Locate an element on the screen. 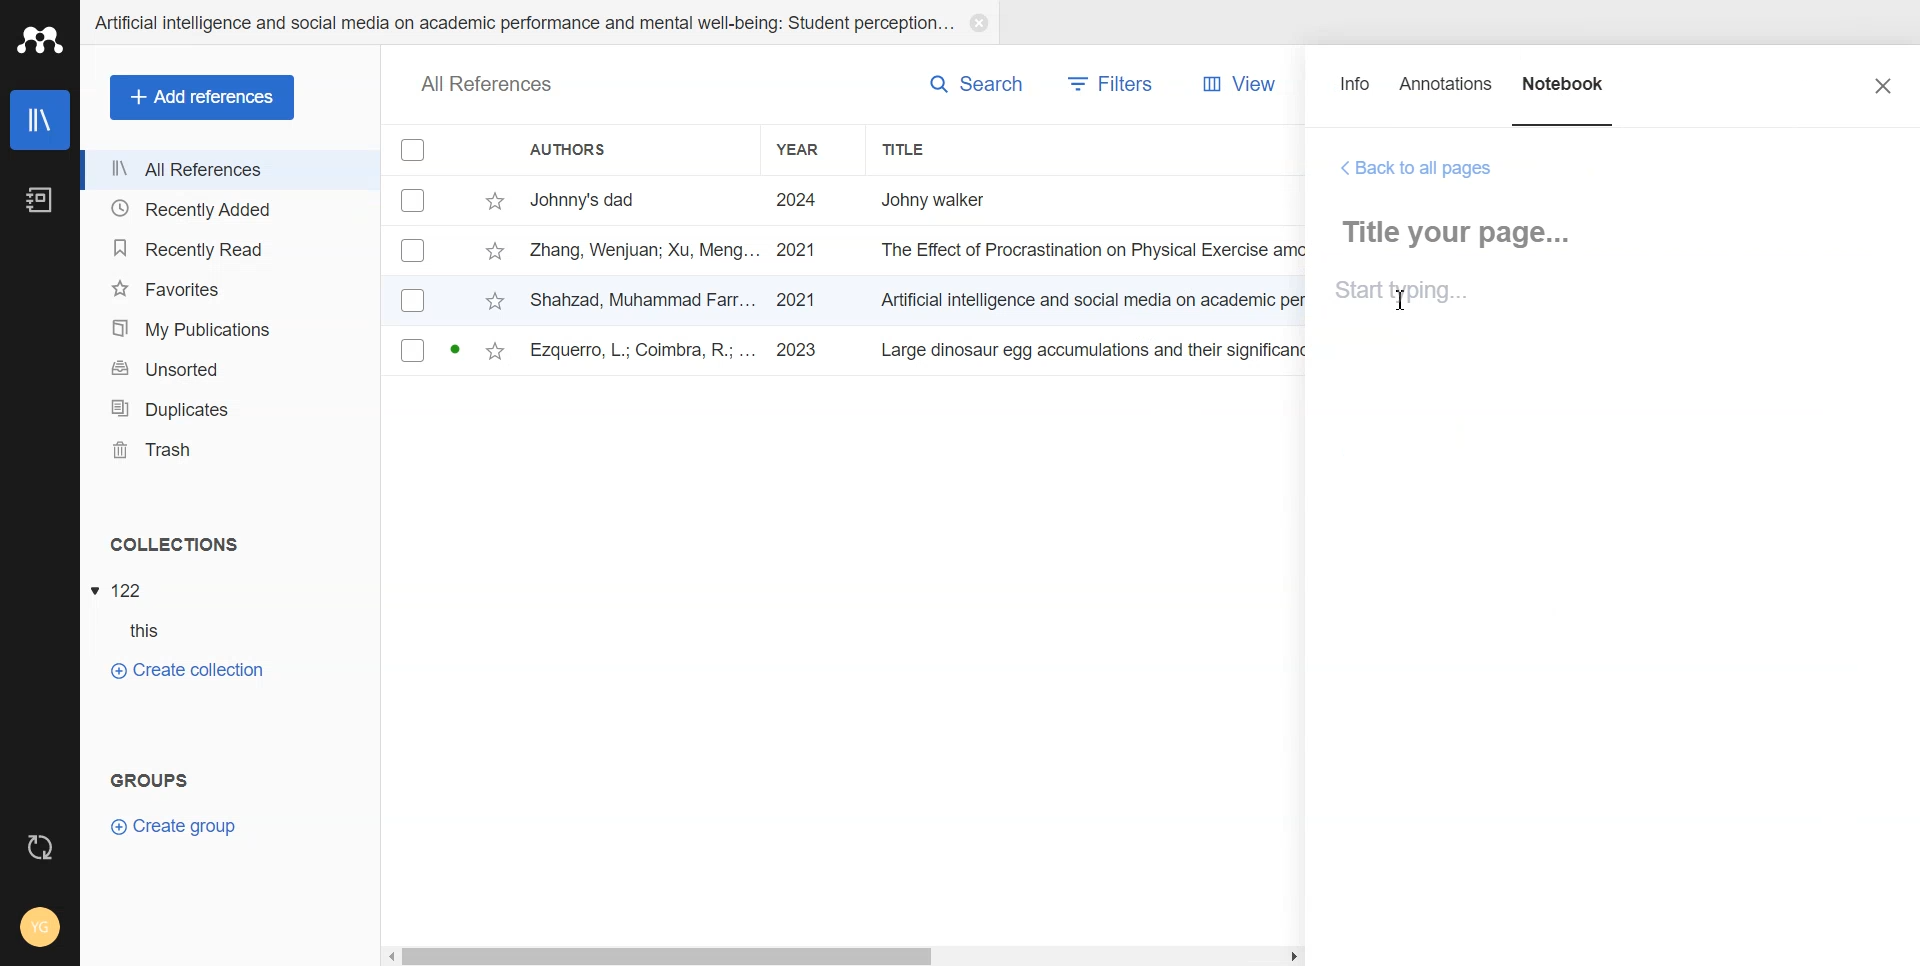  star is located at coordinates (495, 202).